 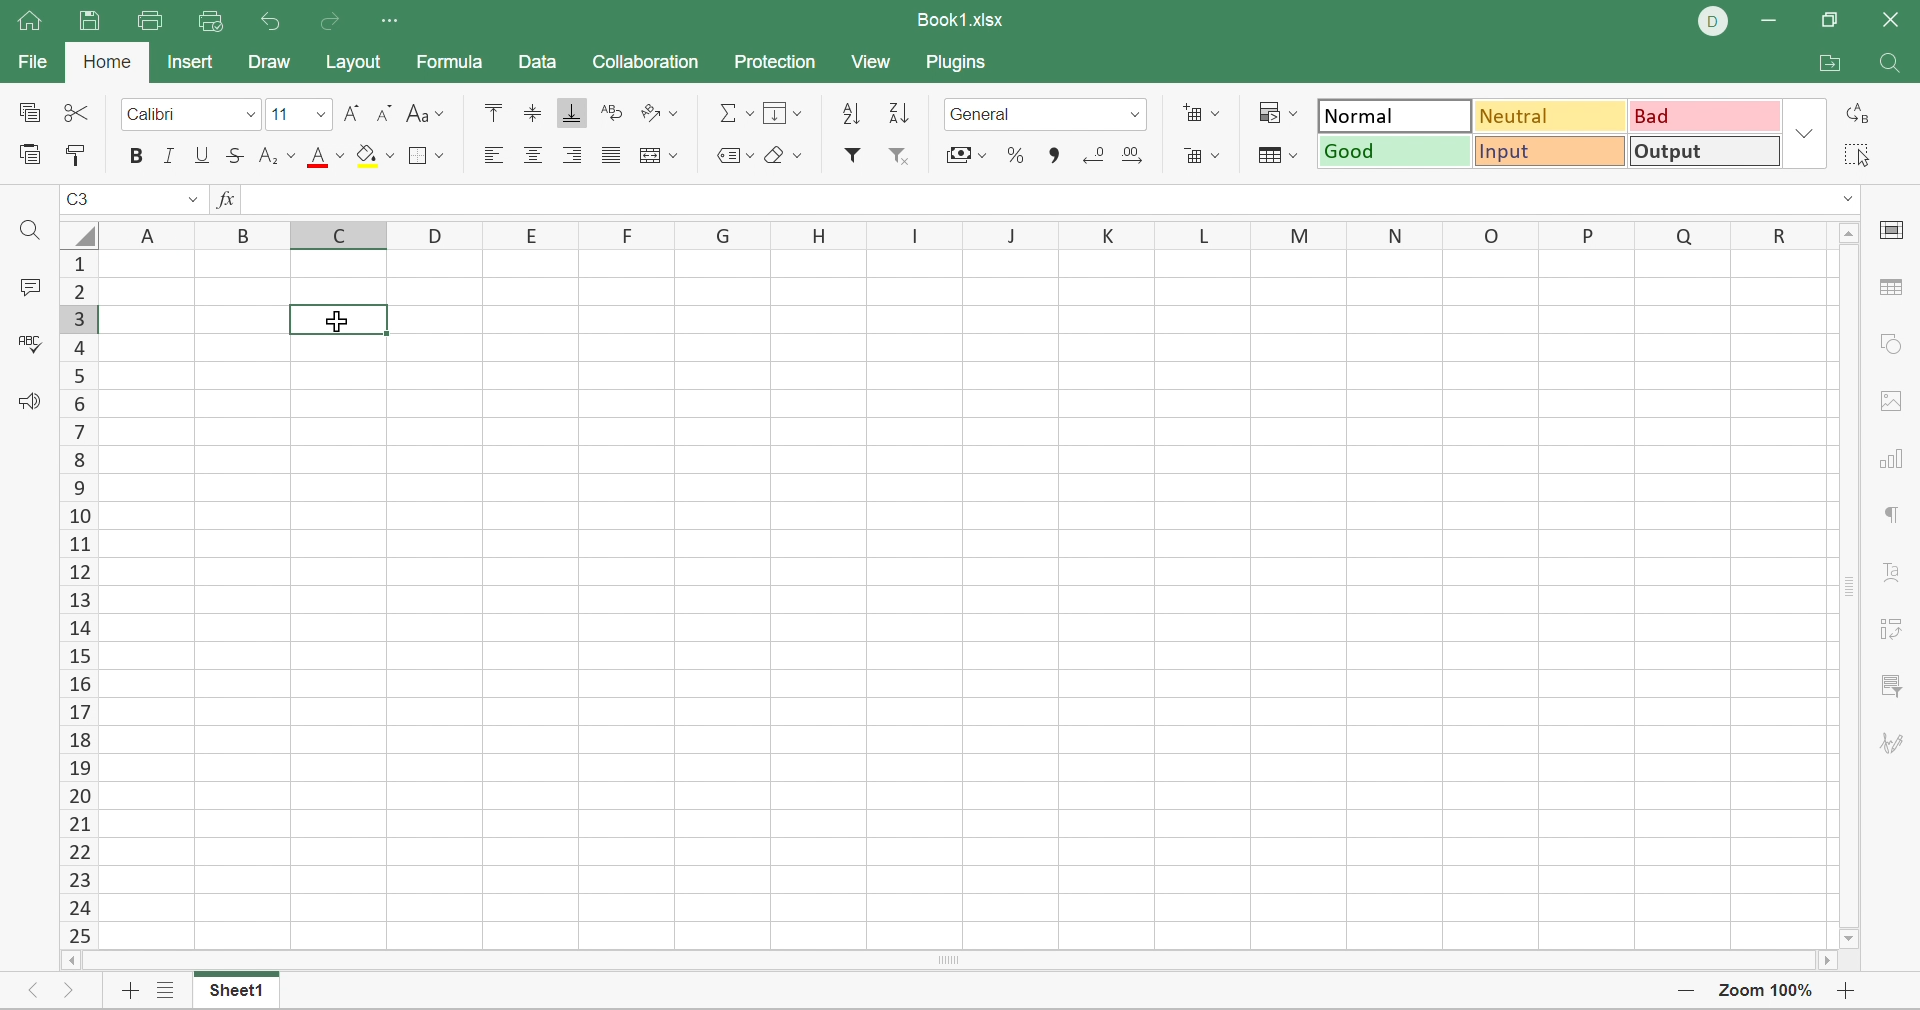 I want to click on Percent style, so click(x=1015, y=152).